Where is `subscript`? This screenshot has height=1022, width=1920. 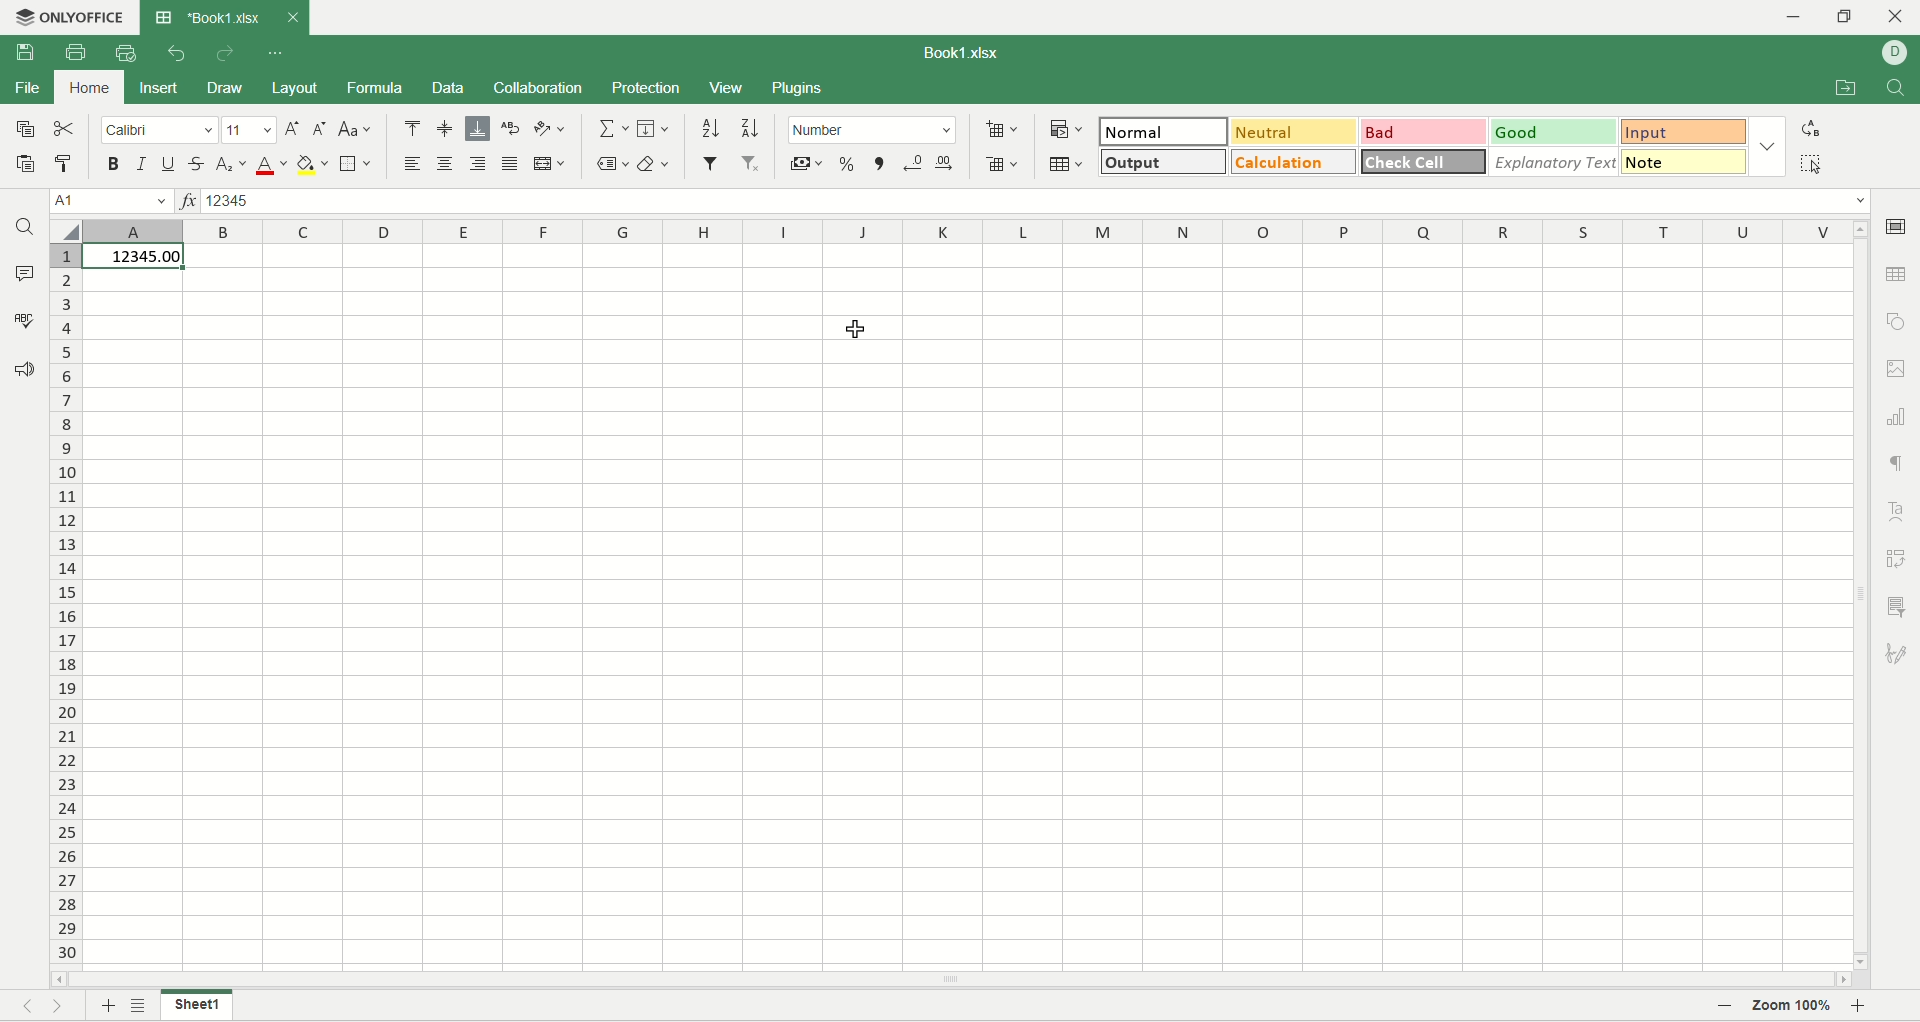
subscript is located at coordinates (230, 165).